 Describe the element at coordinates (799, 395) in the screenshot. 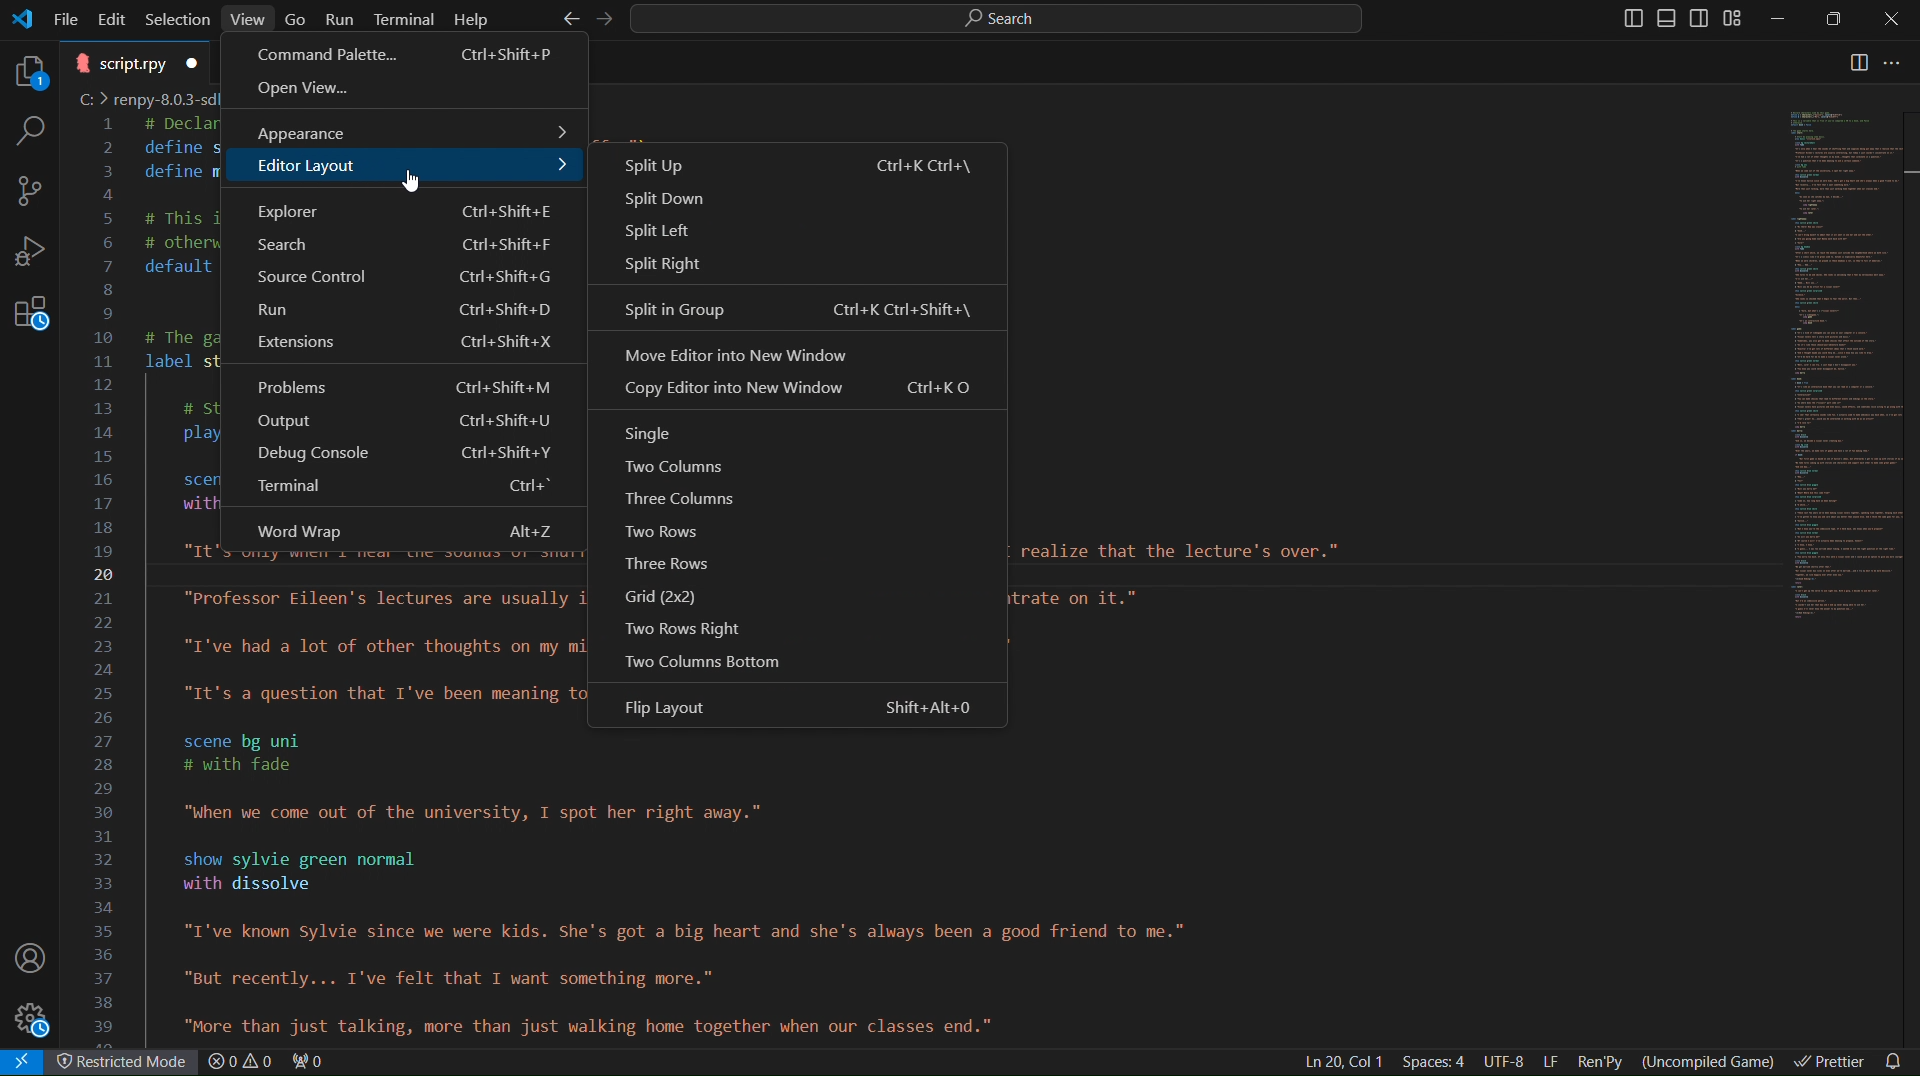

I see `Copy Editor into the New Window   ctrl+K O` at that location.